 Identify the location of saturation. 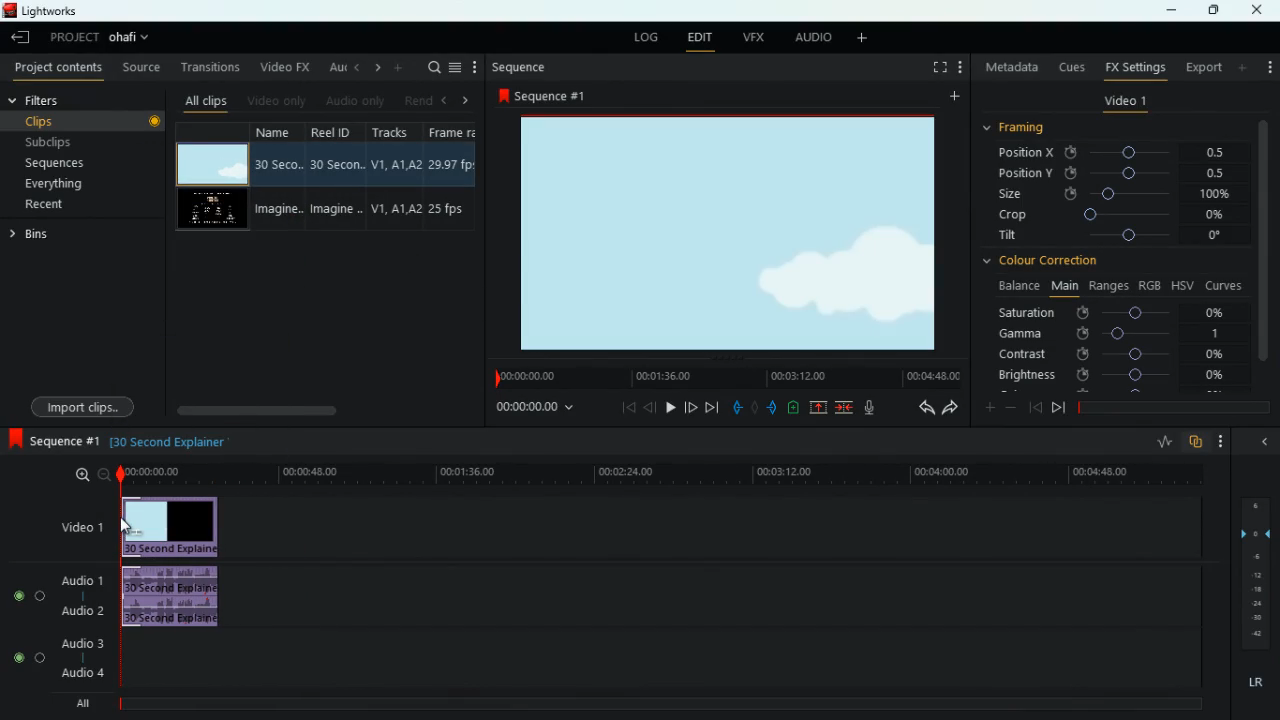
(1113, 314).